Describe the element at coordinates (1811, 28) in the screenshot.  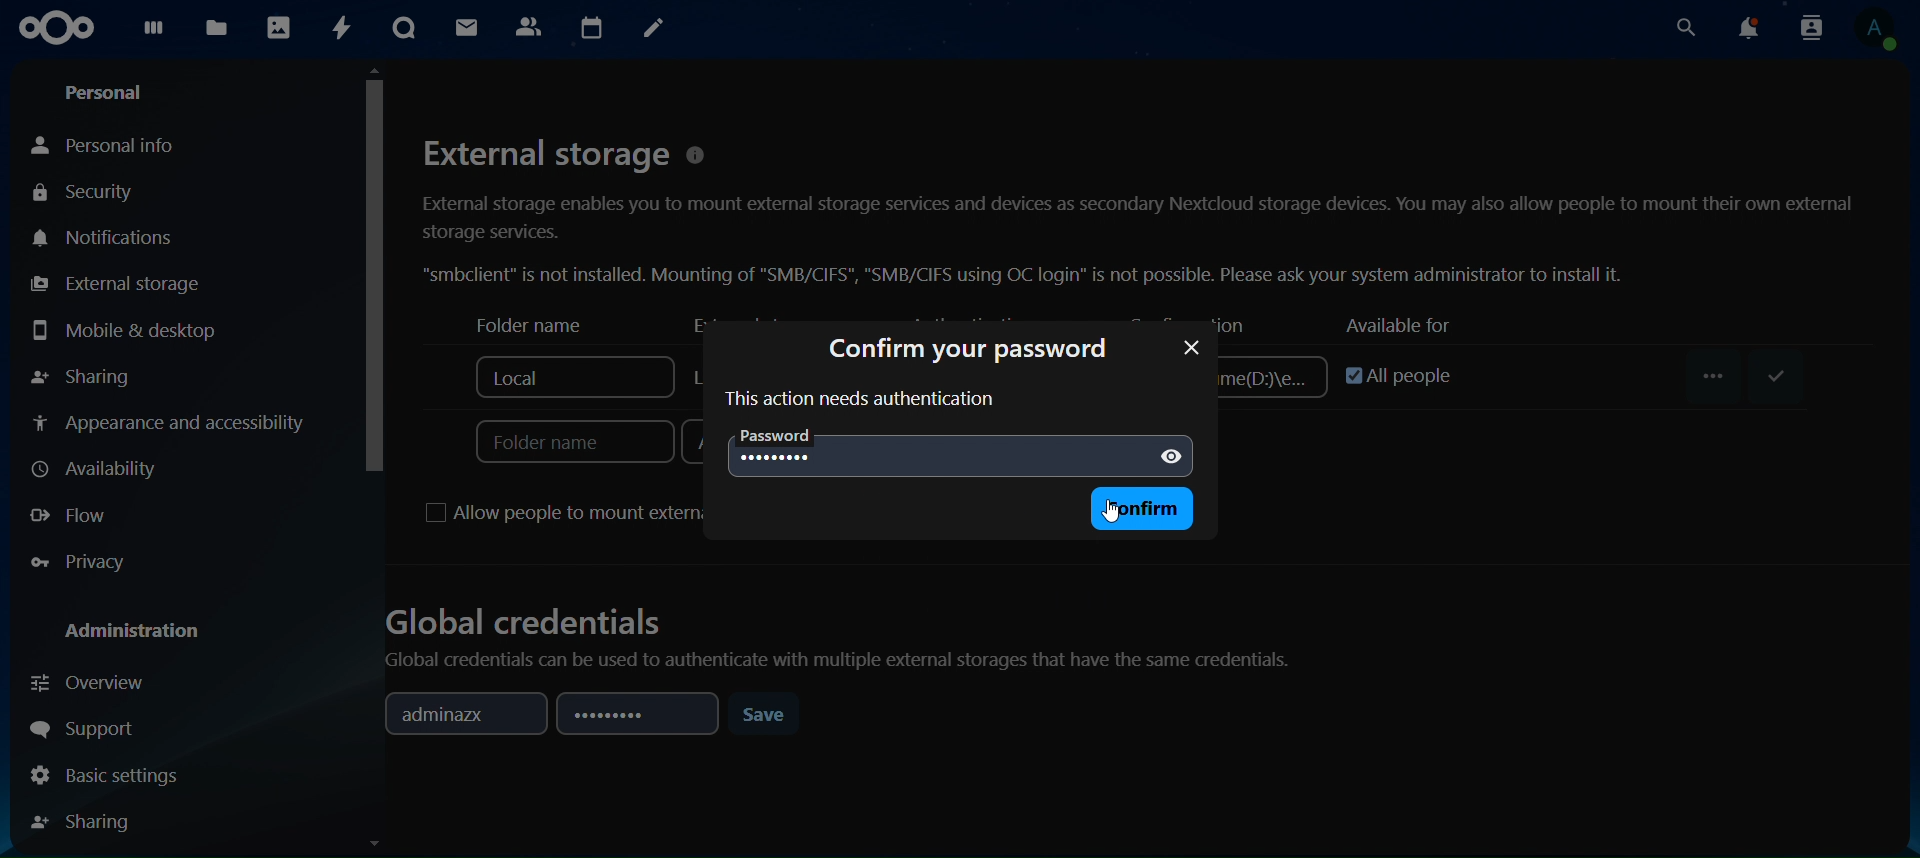
I see `search contacts` at that location.